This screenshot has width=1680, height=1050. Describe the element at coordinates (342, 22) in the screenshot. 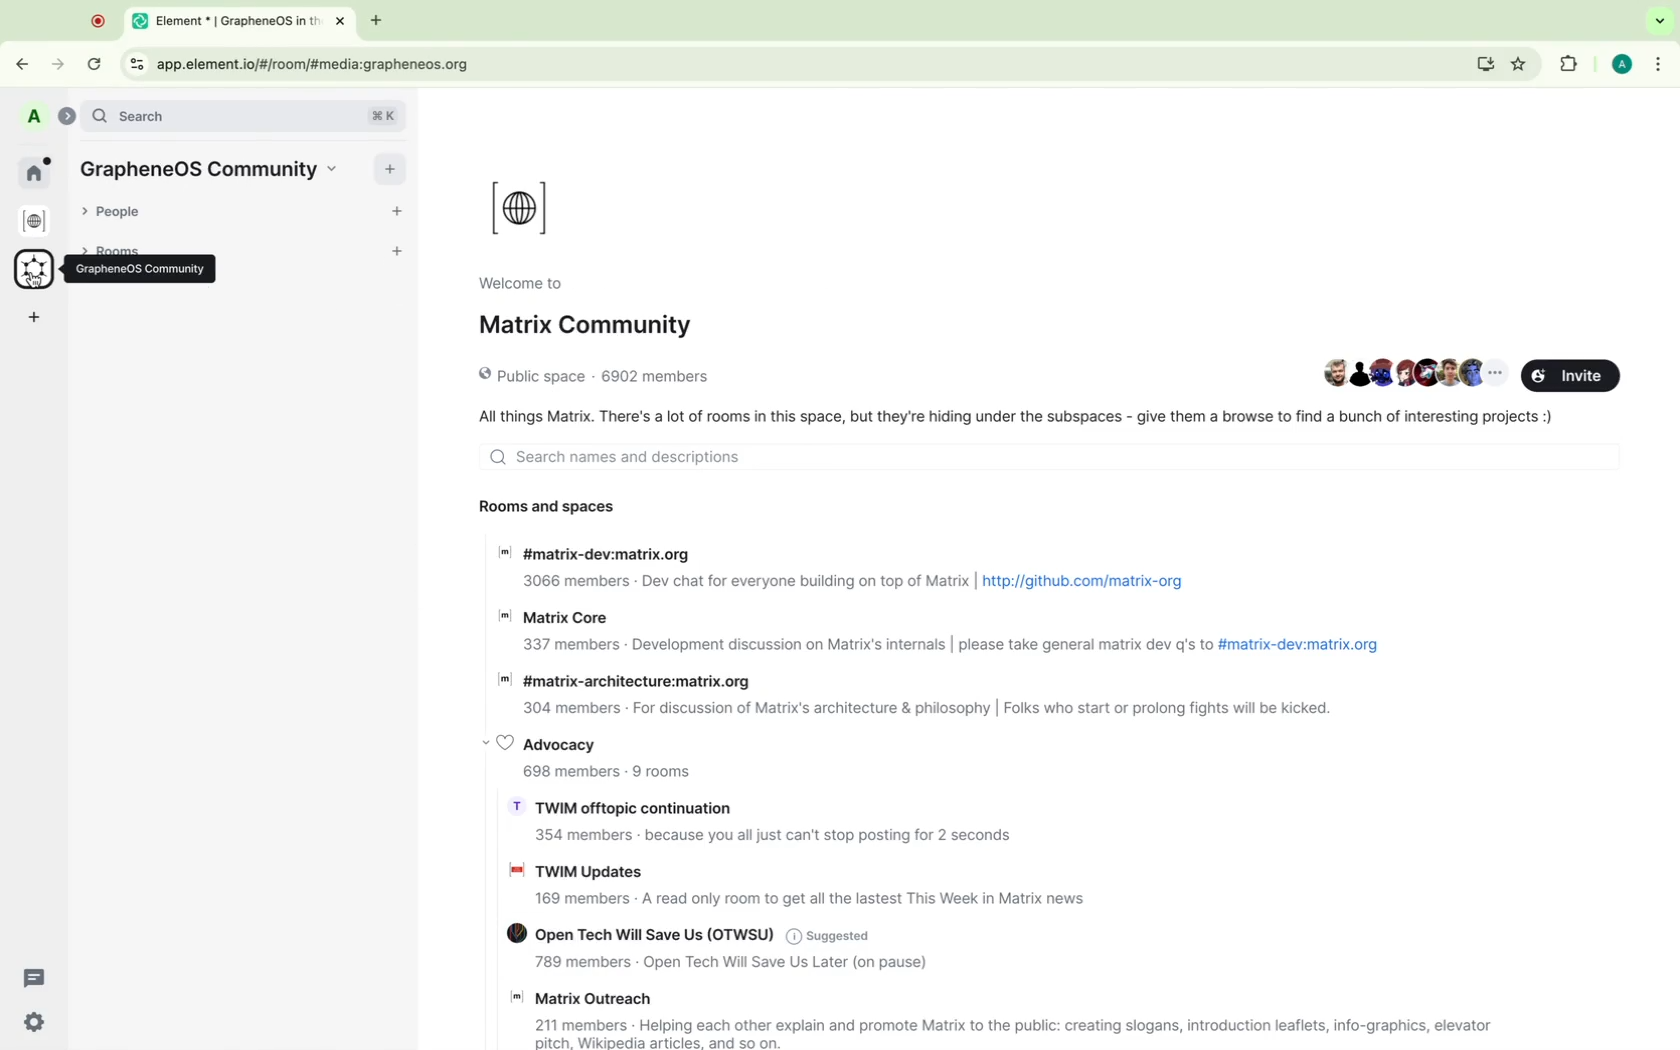

I see `close tab` at that location.